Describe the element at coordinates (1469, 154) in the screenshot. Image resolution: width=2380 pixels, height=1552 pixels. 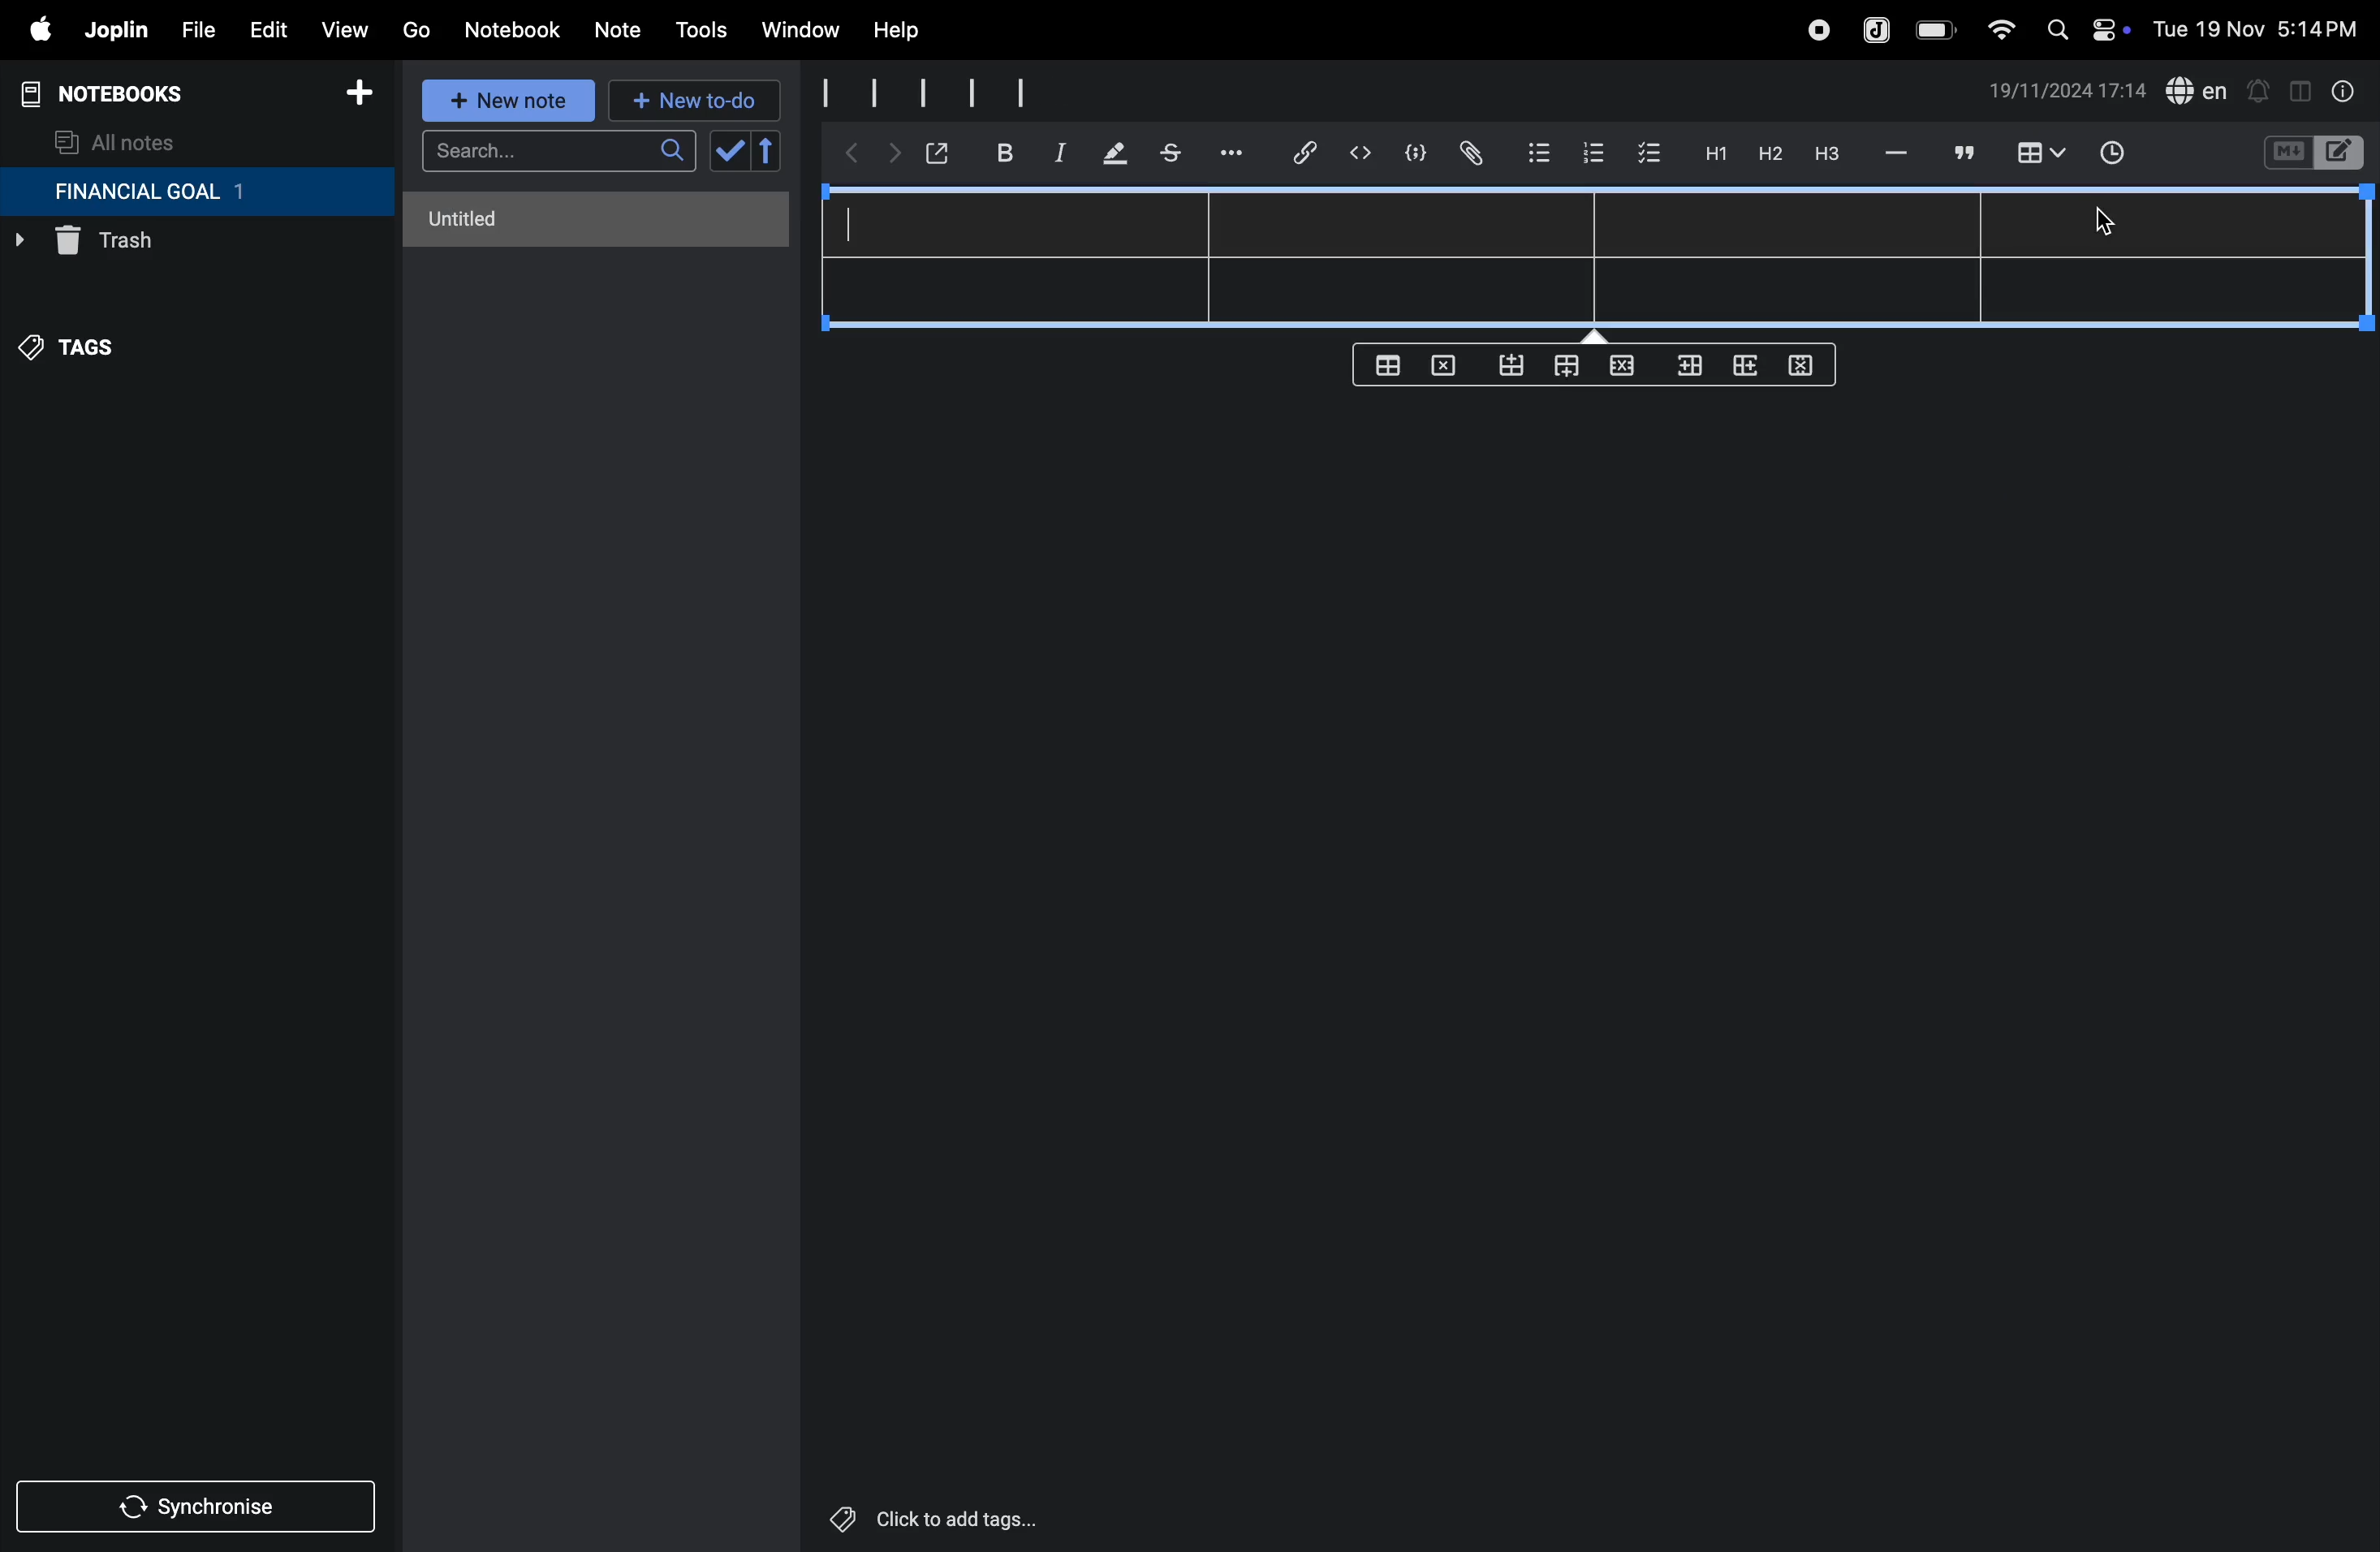
I see `attach file` at that location.